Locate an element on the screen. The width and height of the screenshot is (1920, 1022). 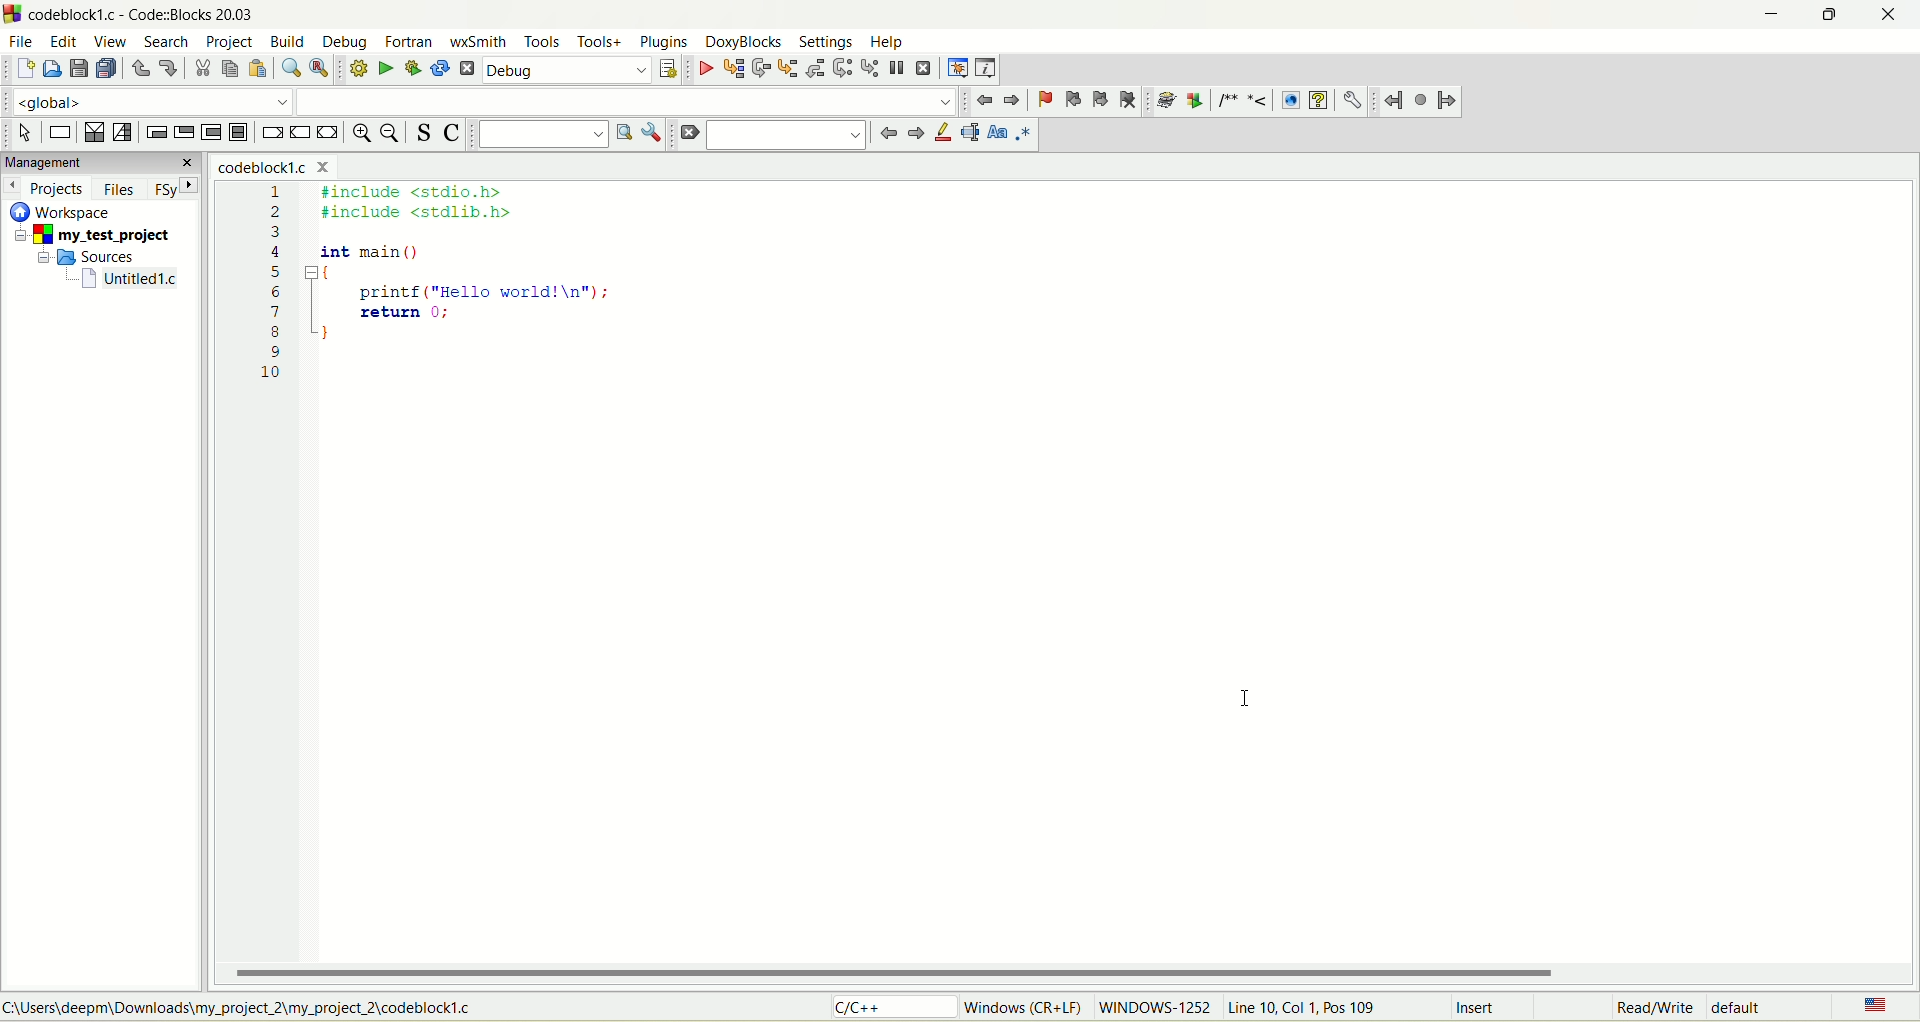
jump back is located at coordinates (1393, 101).